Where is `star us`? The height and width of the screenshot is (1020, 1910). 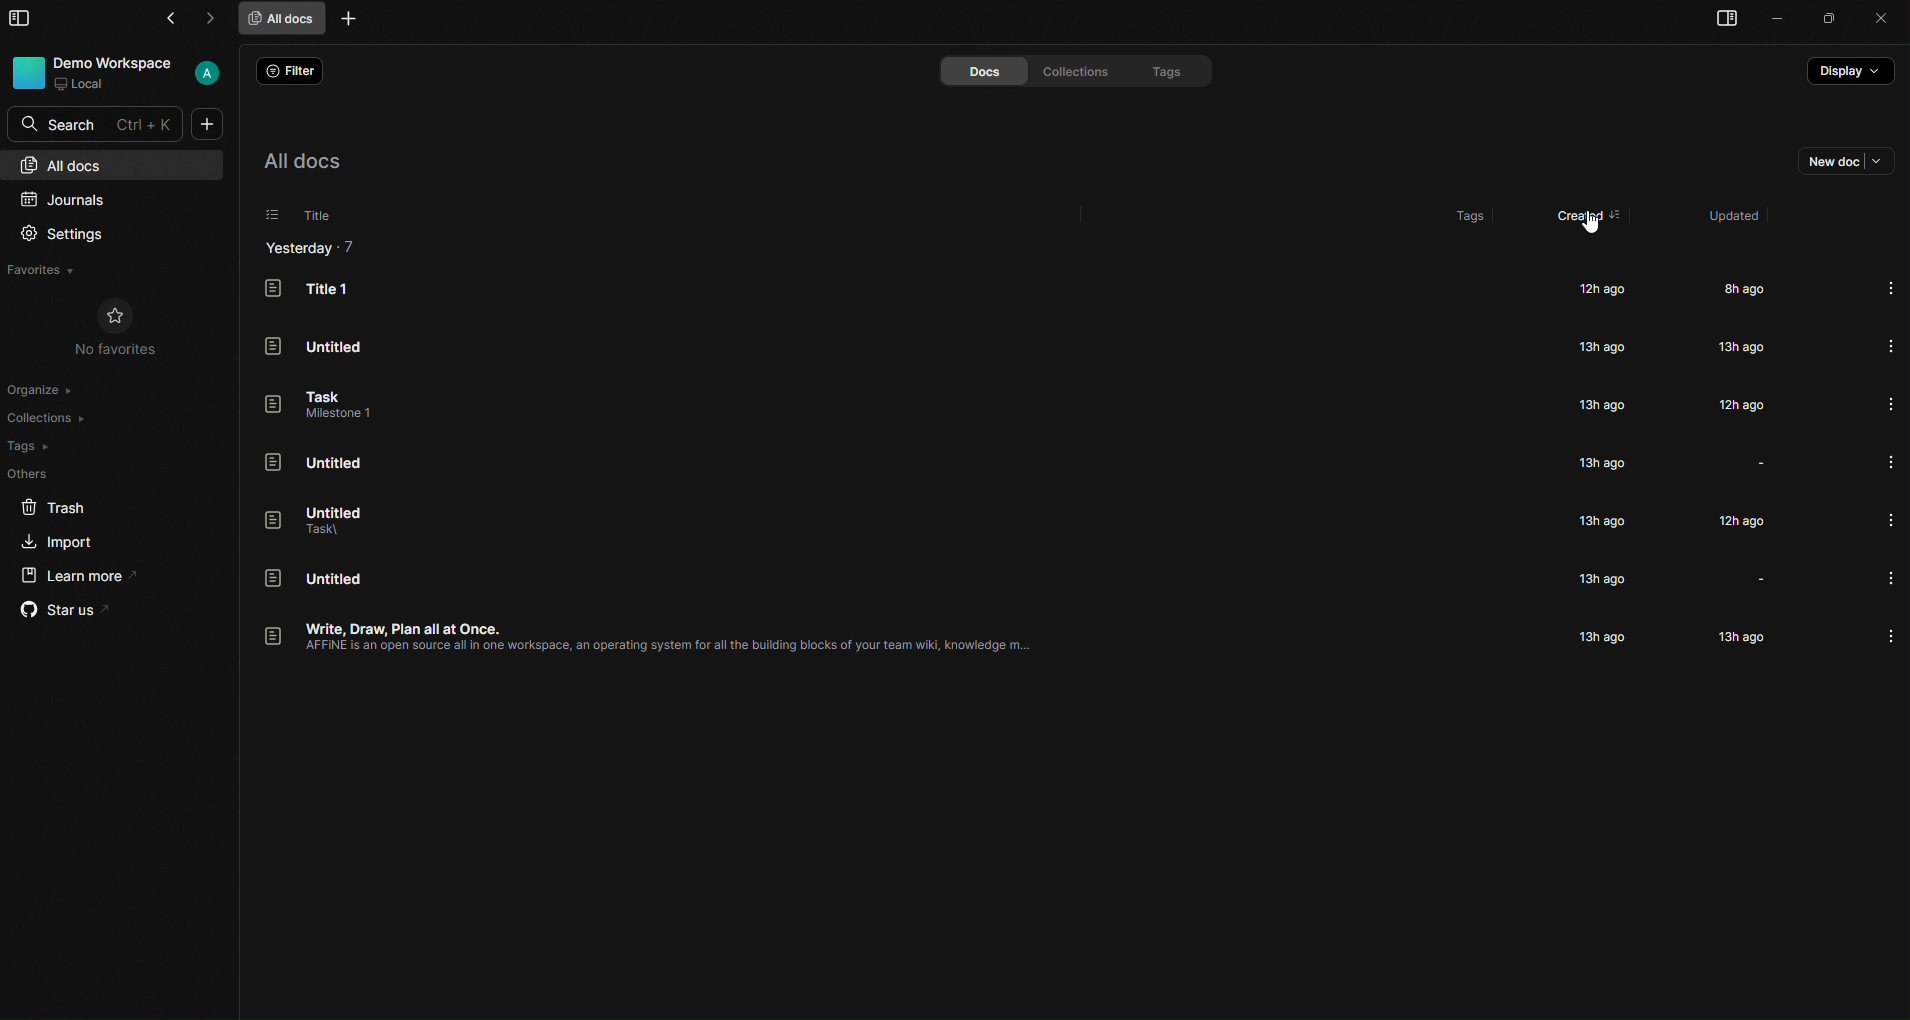 star us is located at coordinates (73, 611).